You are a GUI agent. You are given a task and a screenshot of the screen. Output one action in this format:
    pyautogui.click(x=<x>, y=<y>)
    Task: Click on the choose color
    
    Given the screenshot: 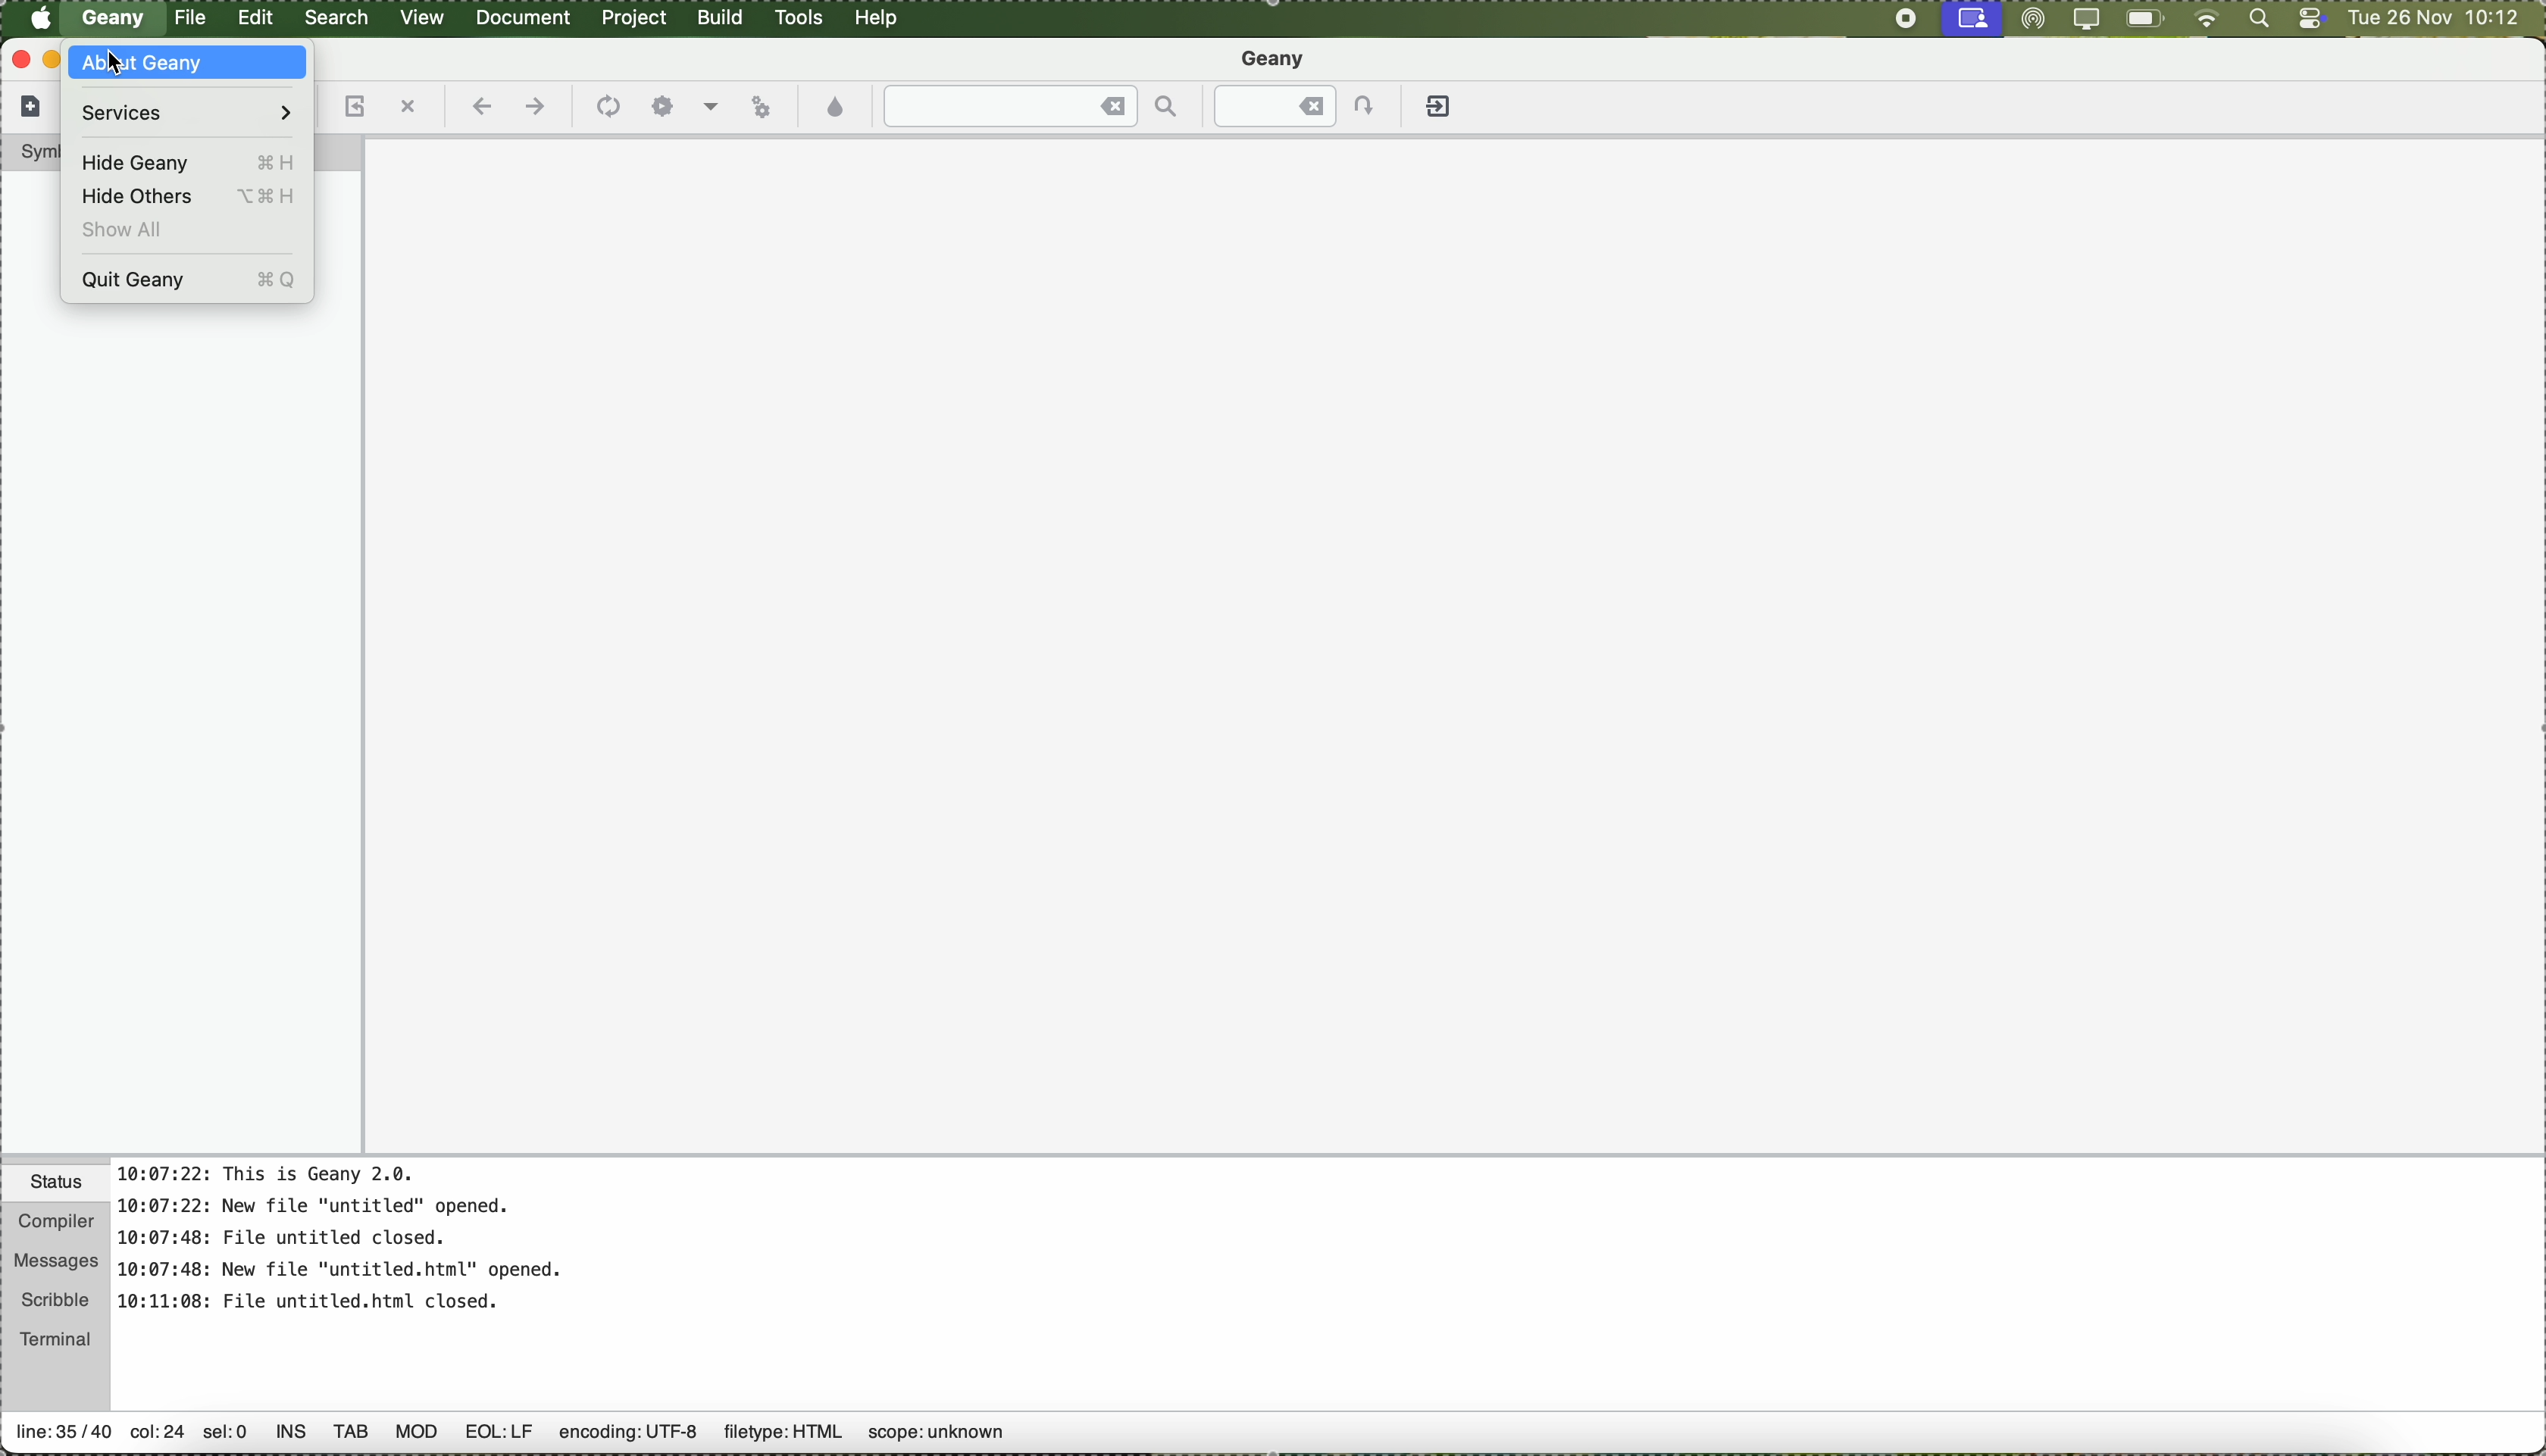 What is the action you would take?
    pyautogui.click(x=838, y=108)
    